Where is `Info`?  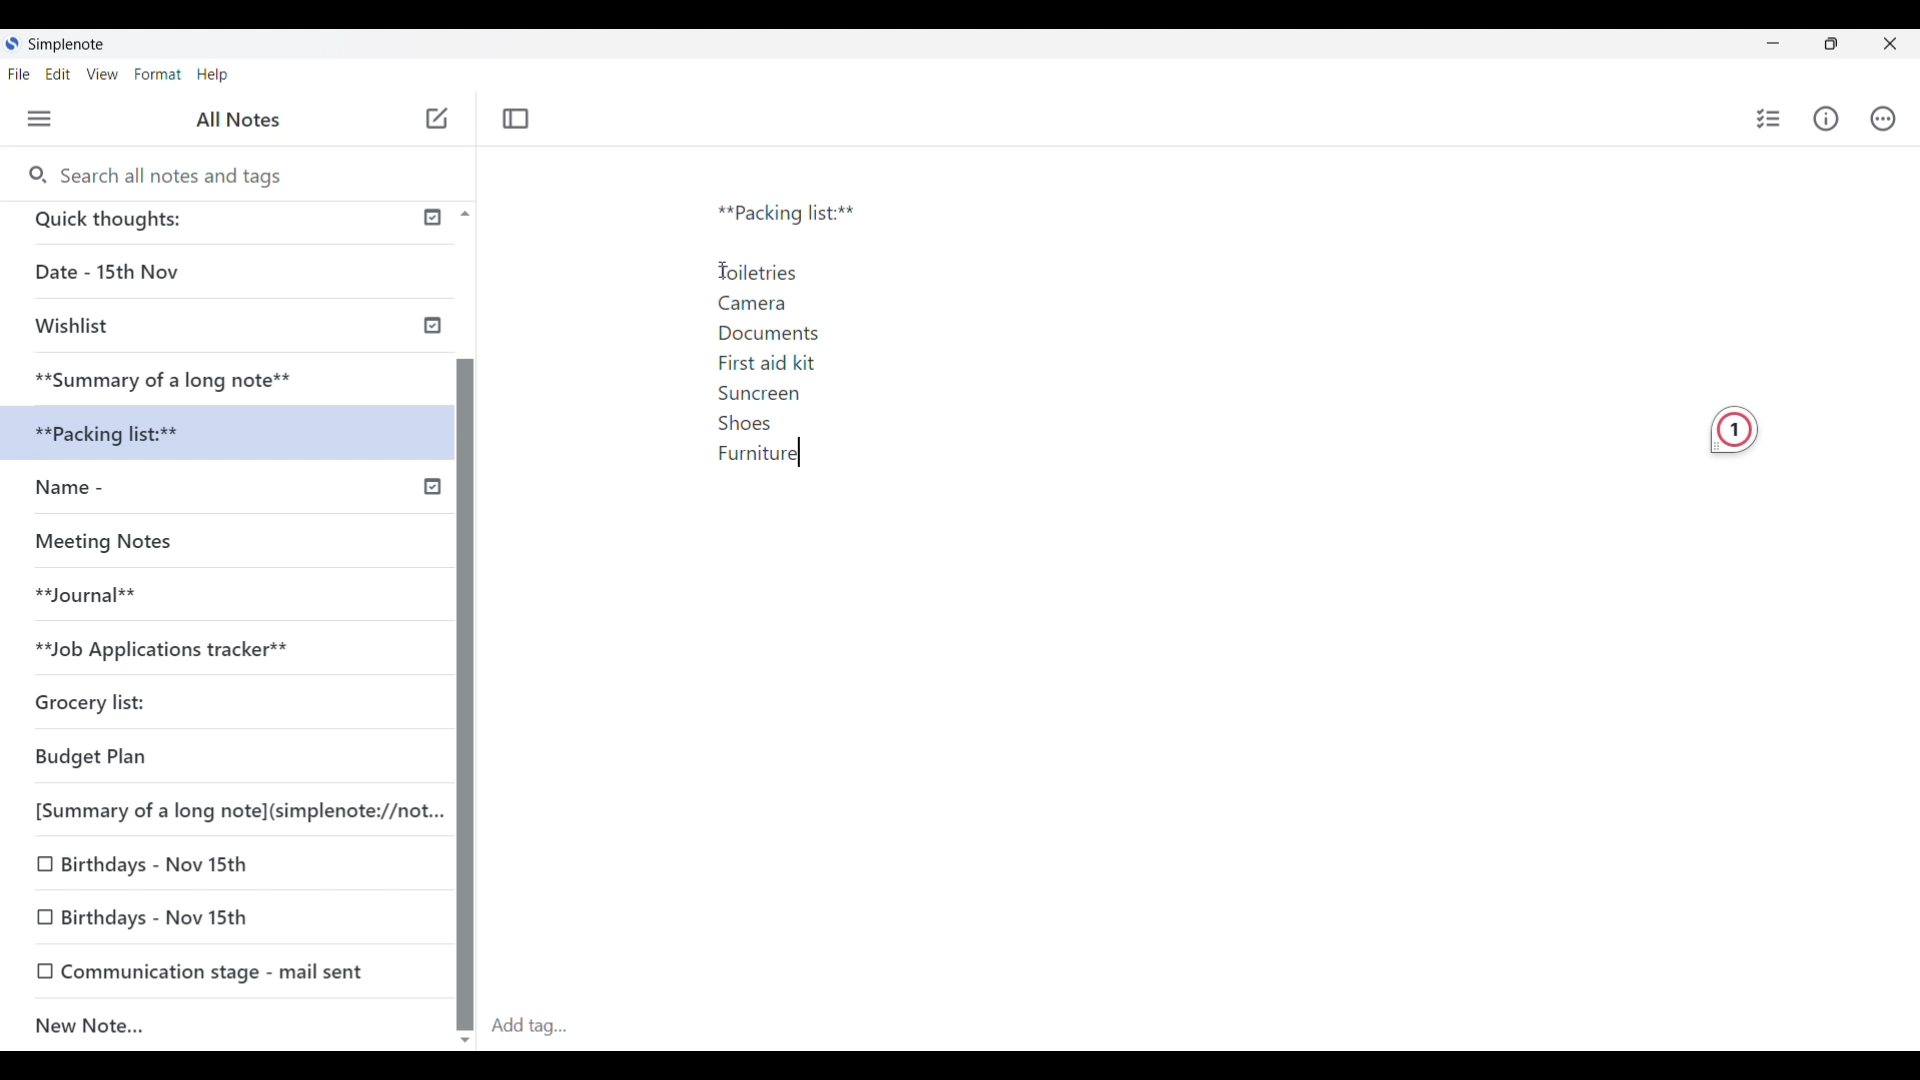 Info is located at coordinates (1826, 119).